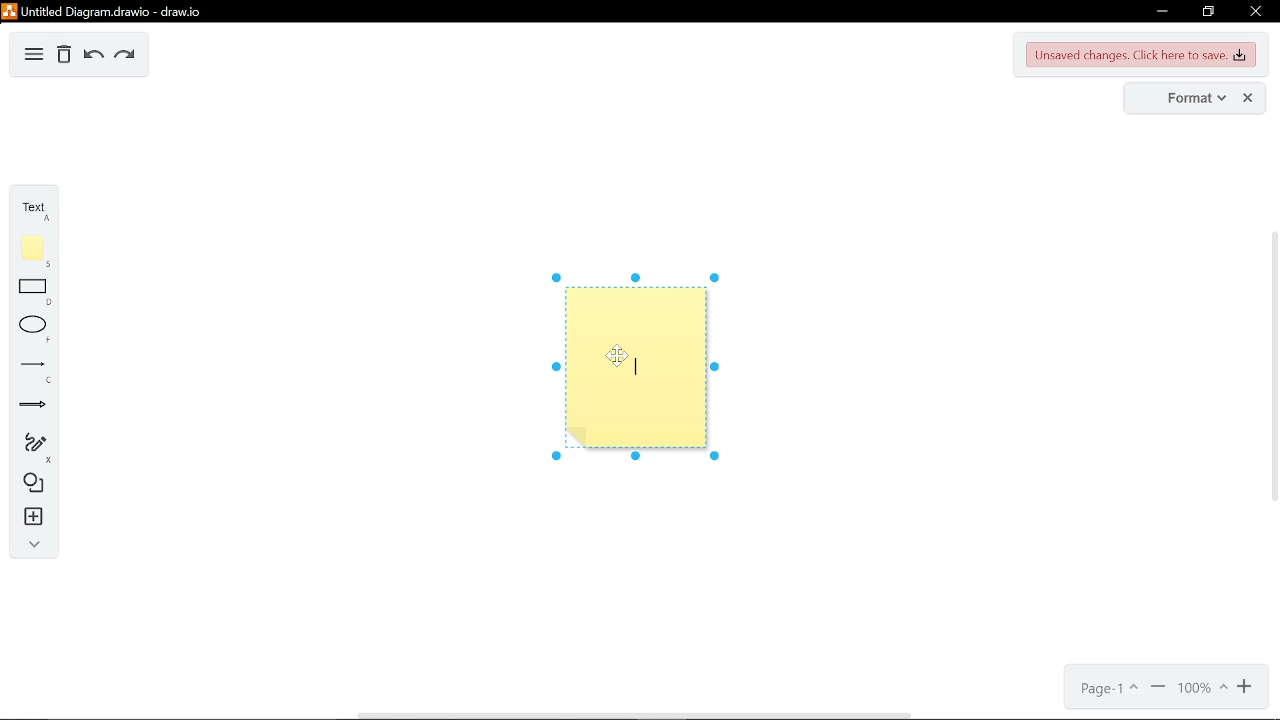 Image resolution: width=1280 pixels, height=720 pixels. What do you see at coordinates (29, 517) in the screenshot?
I see `insert` at bounding box center [29, 517].